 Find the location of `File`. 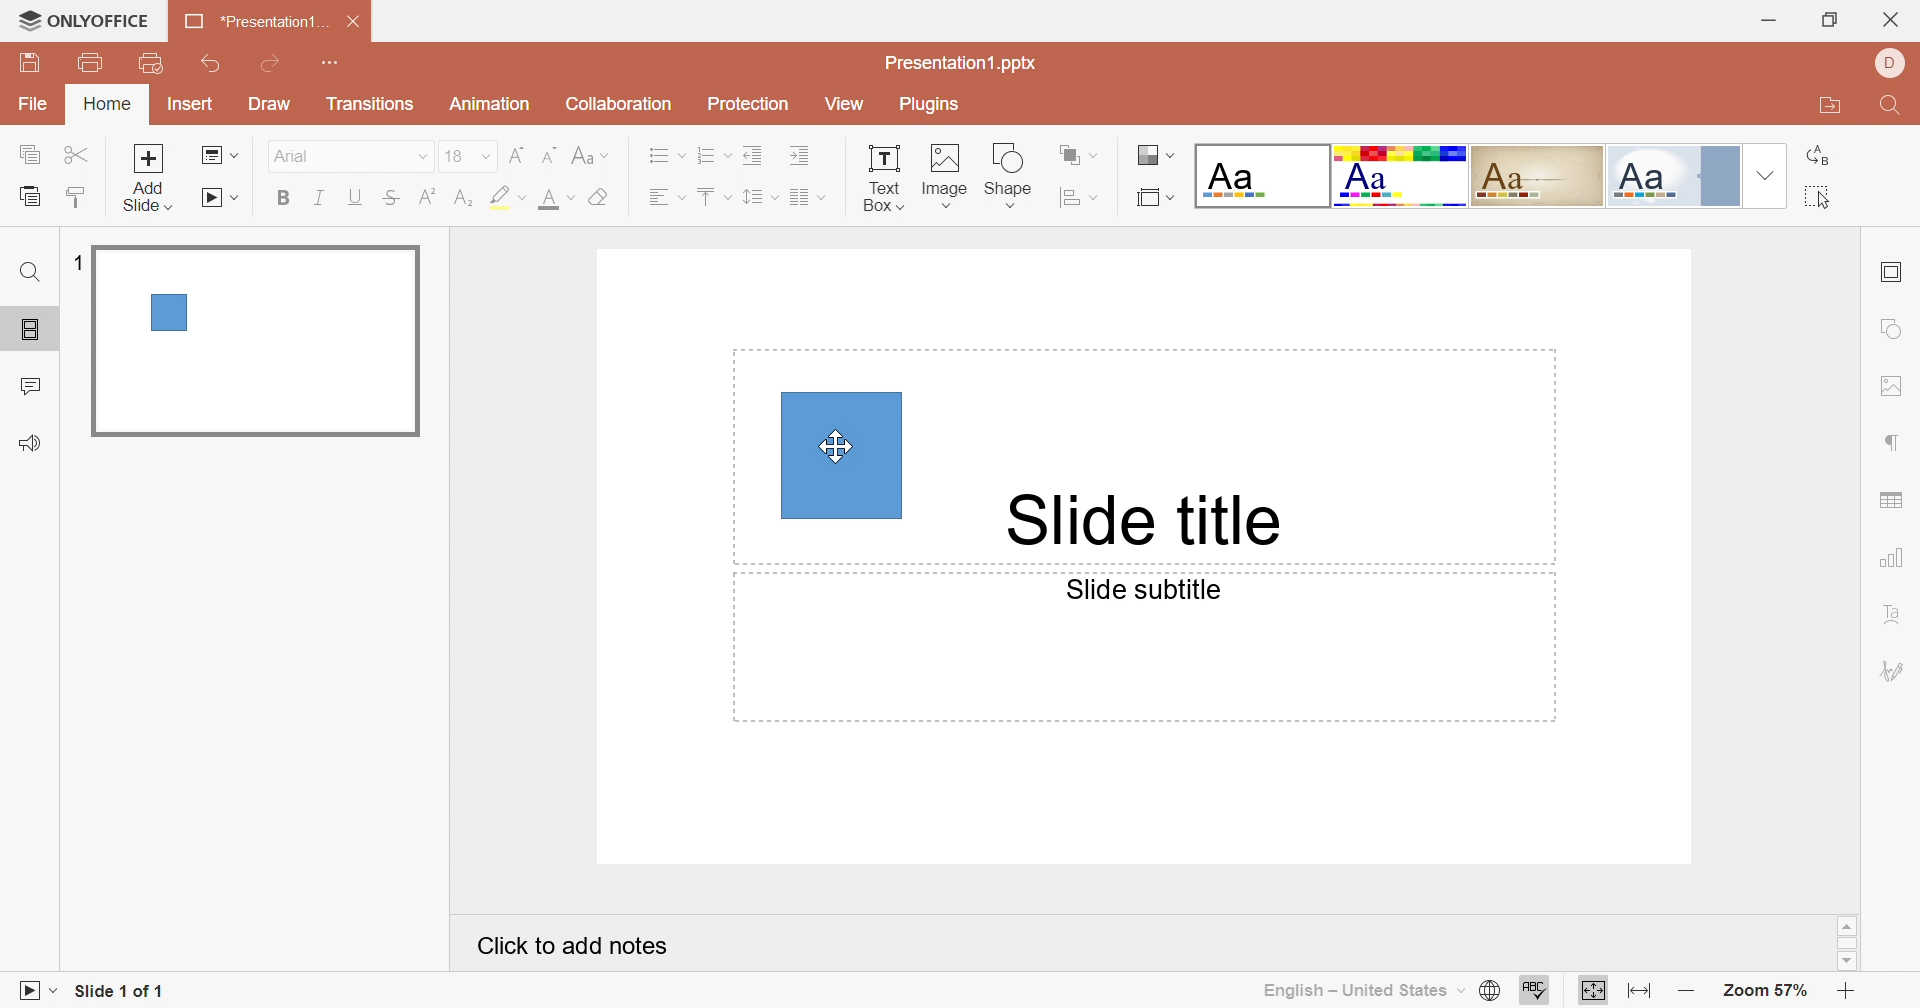

File is located at coordinates (33, 105).